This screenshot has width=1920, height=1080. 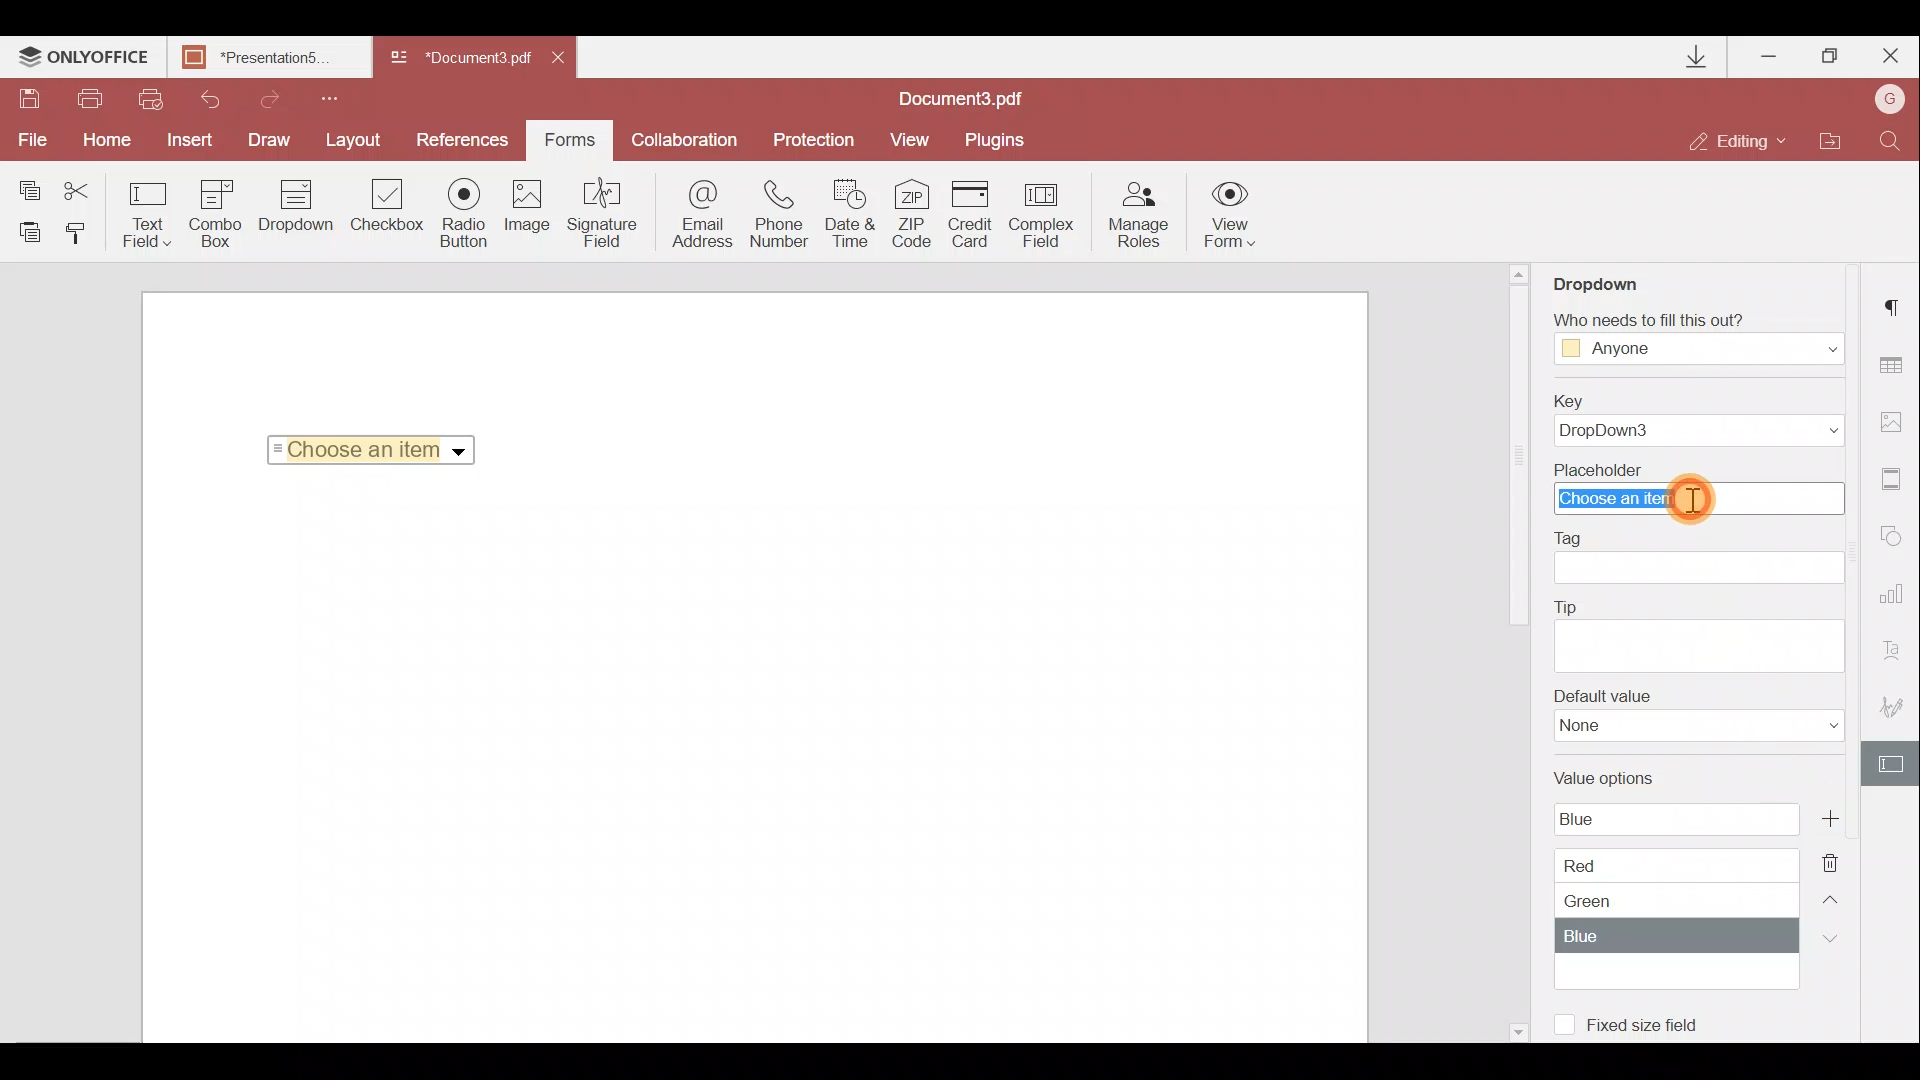 What do you see at coordinates (1708, 559) in the screenshot?
I see `Tag` at bounding box center [1708, 559].